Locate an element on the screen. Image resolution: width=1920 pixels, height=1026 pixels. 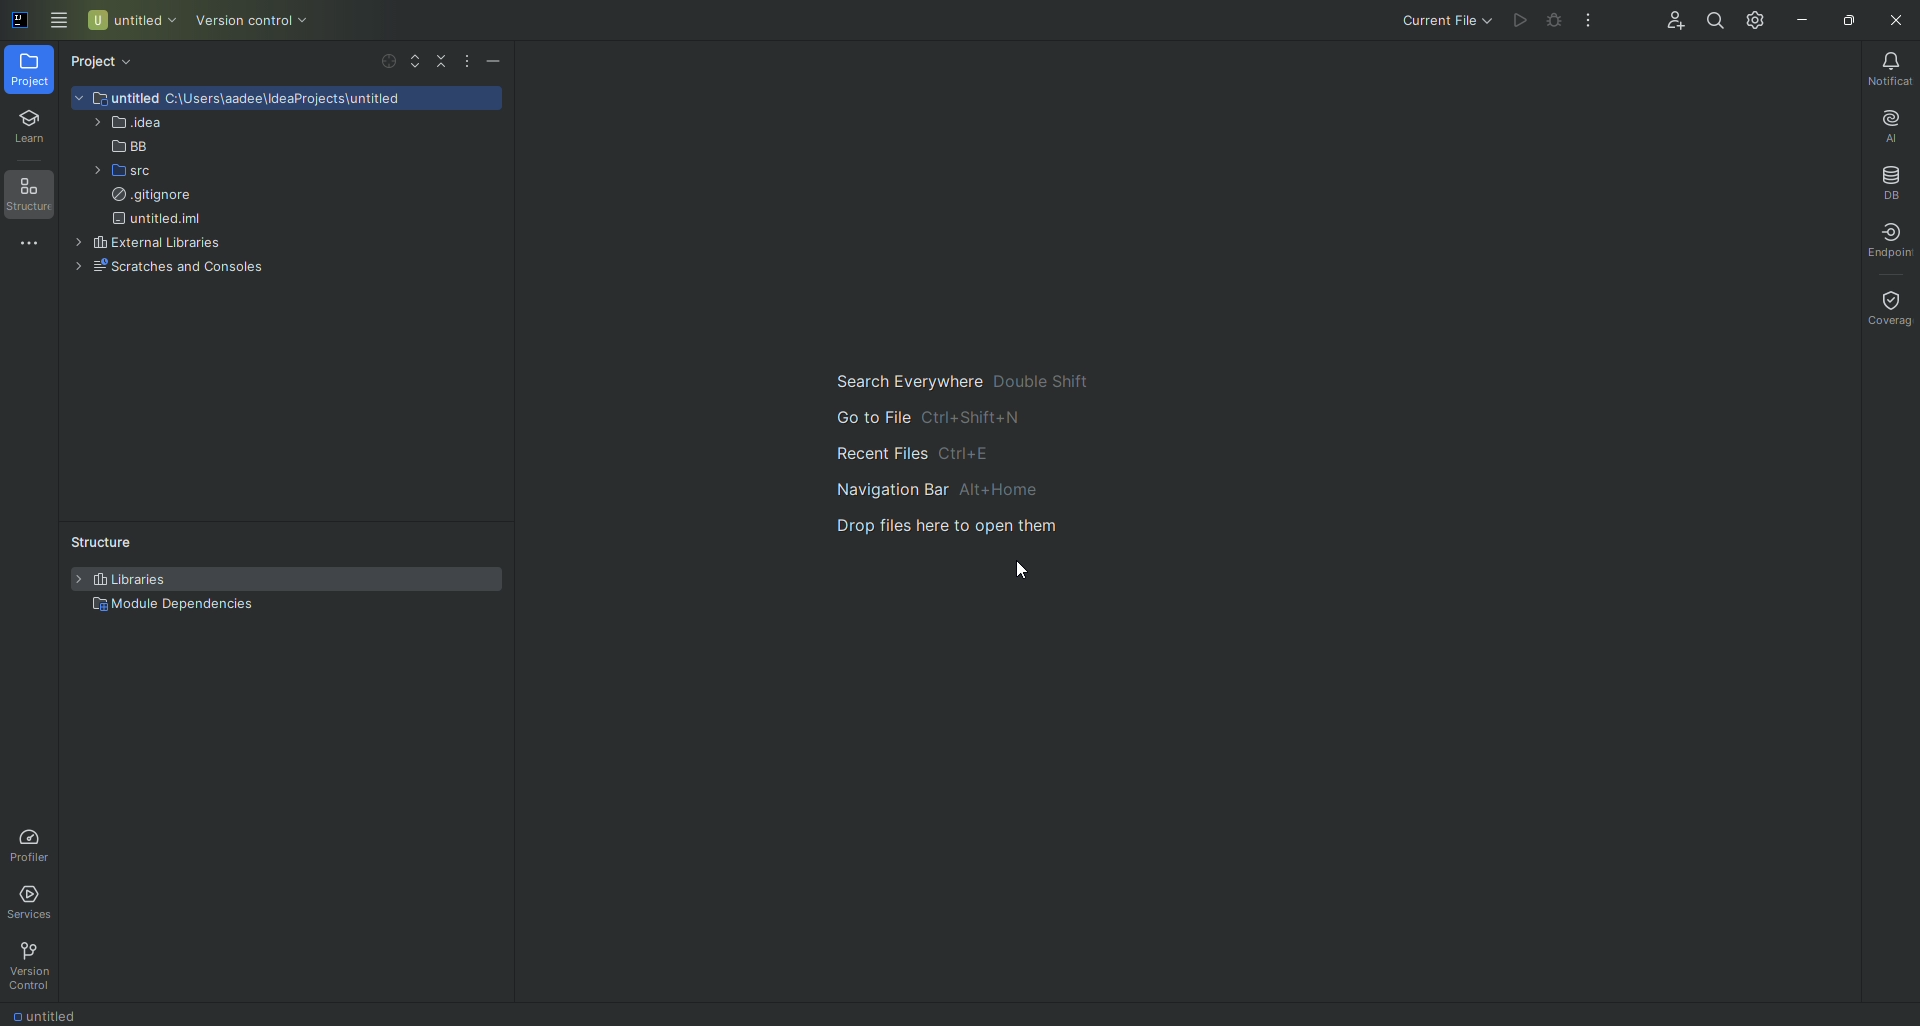
Search is located at coordinates (1710, 22).